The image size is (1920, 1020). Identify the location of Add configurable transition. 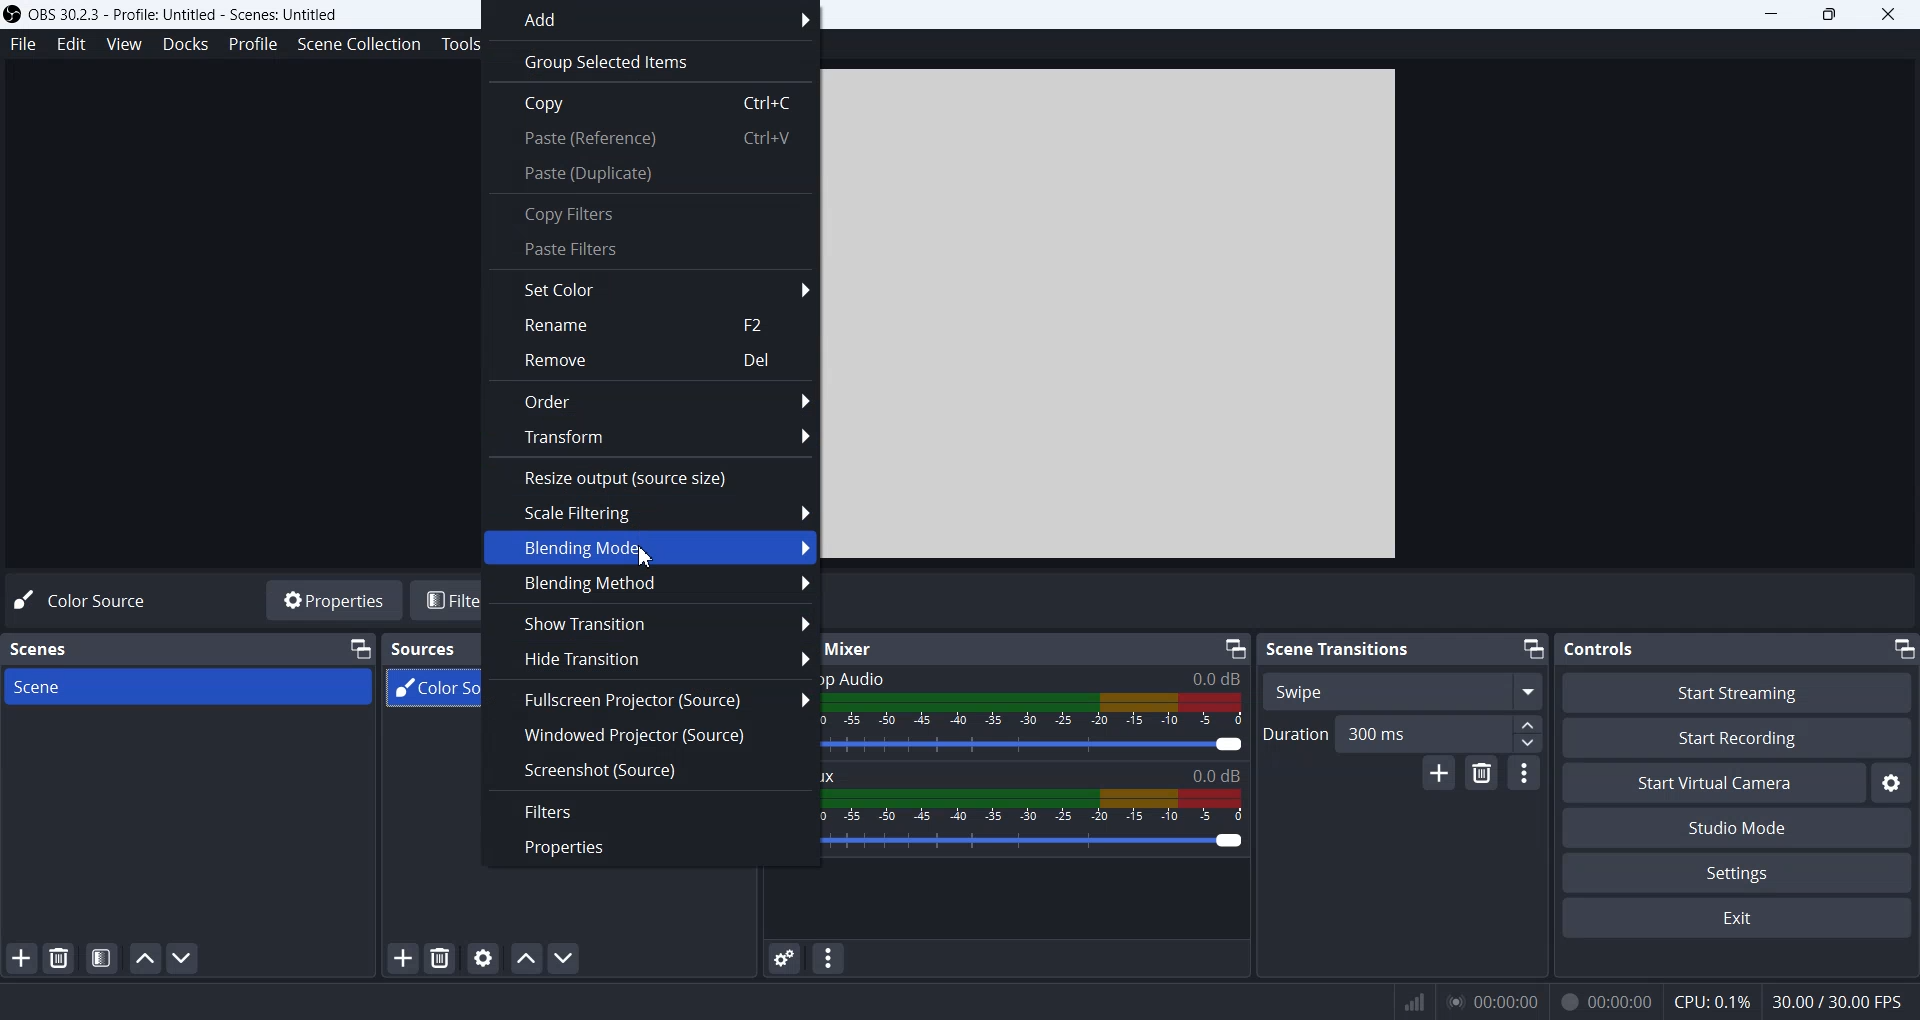
(1439, 773).